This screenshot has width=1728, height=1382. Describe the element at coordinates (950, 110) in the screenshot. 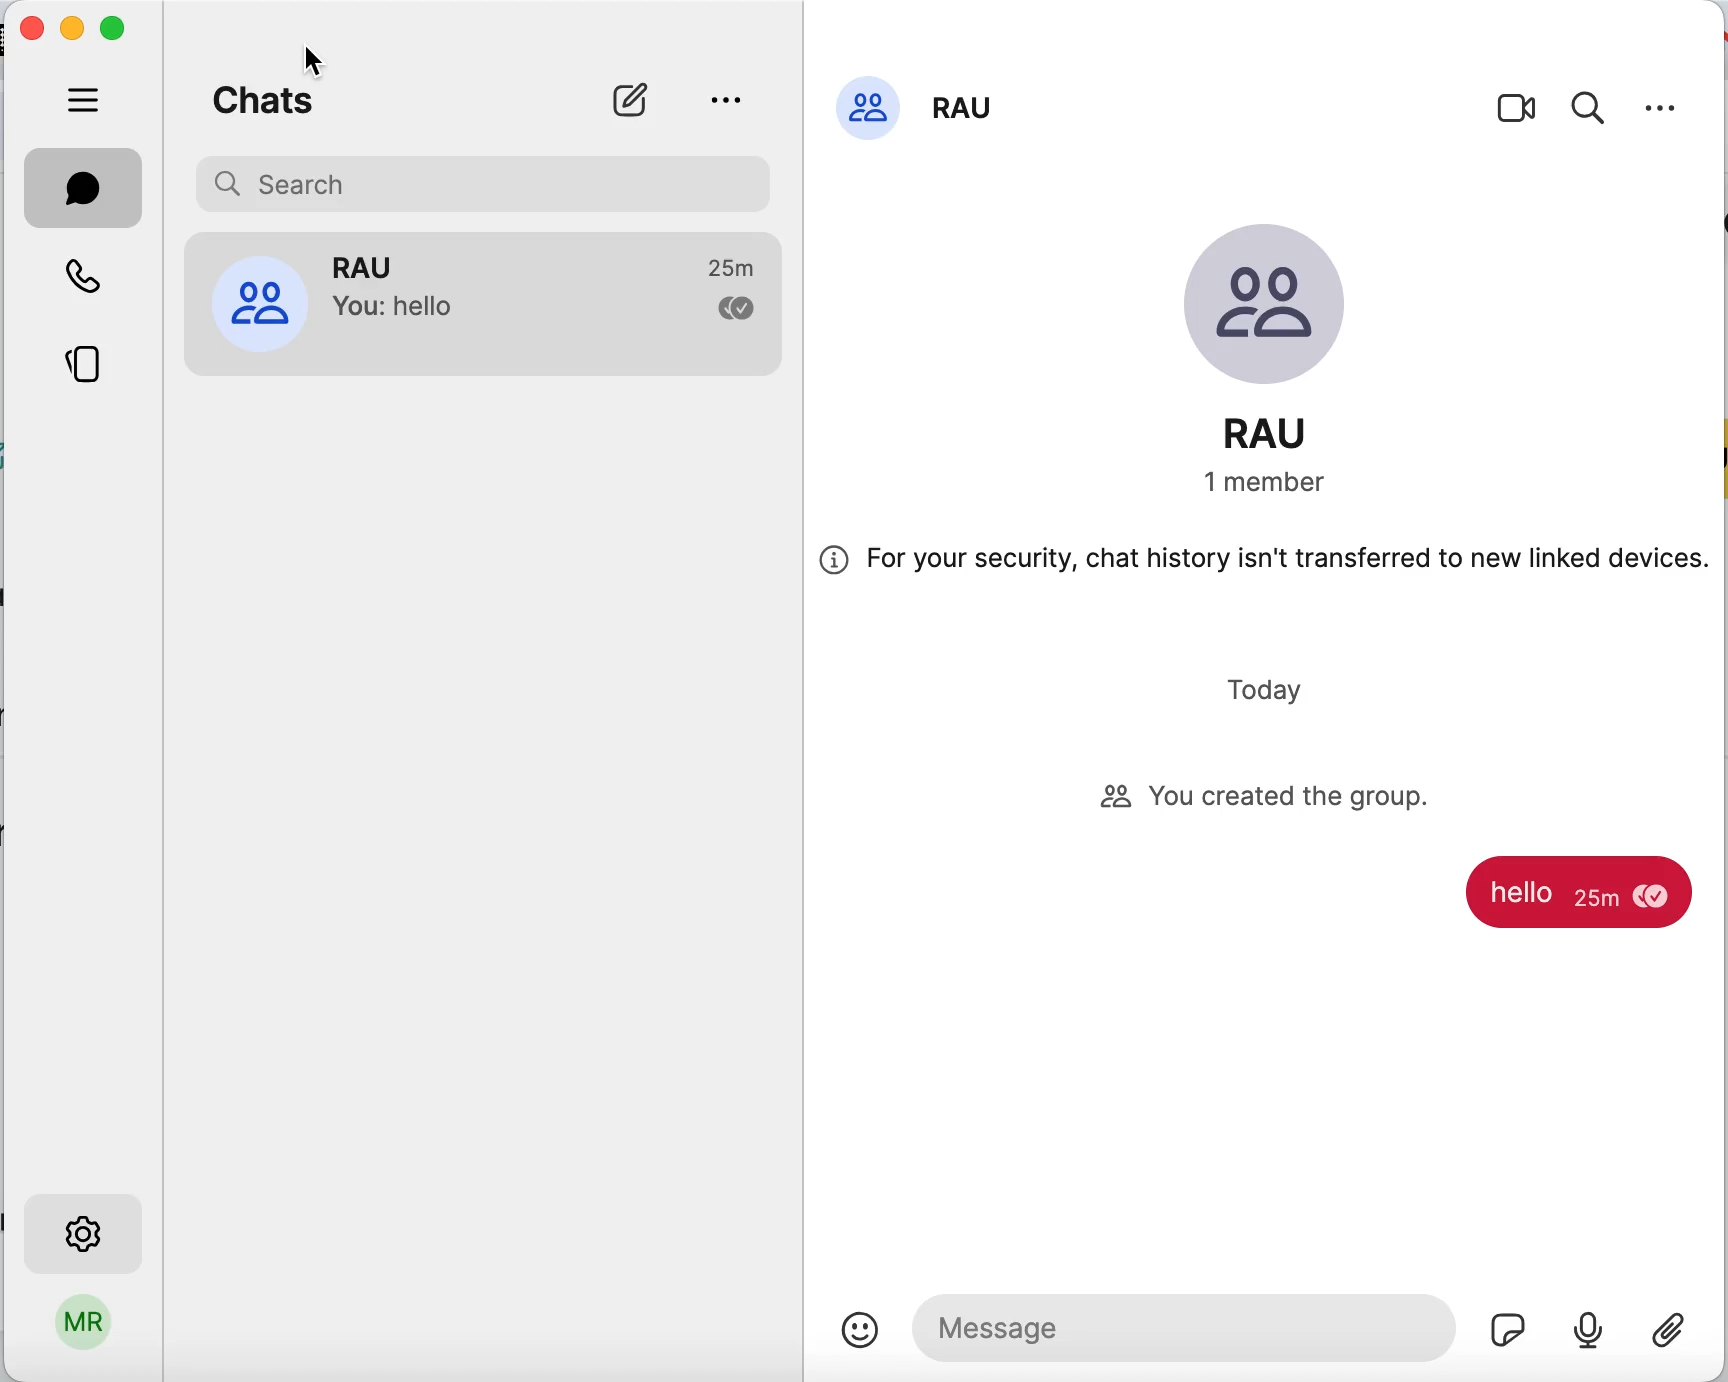

I see `group name` at that location.